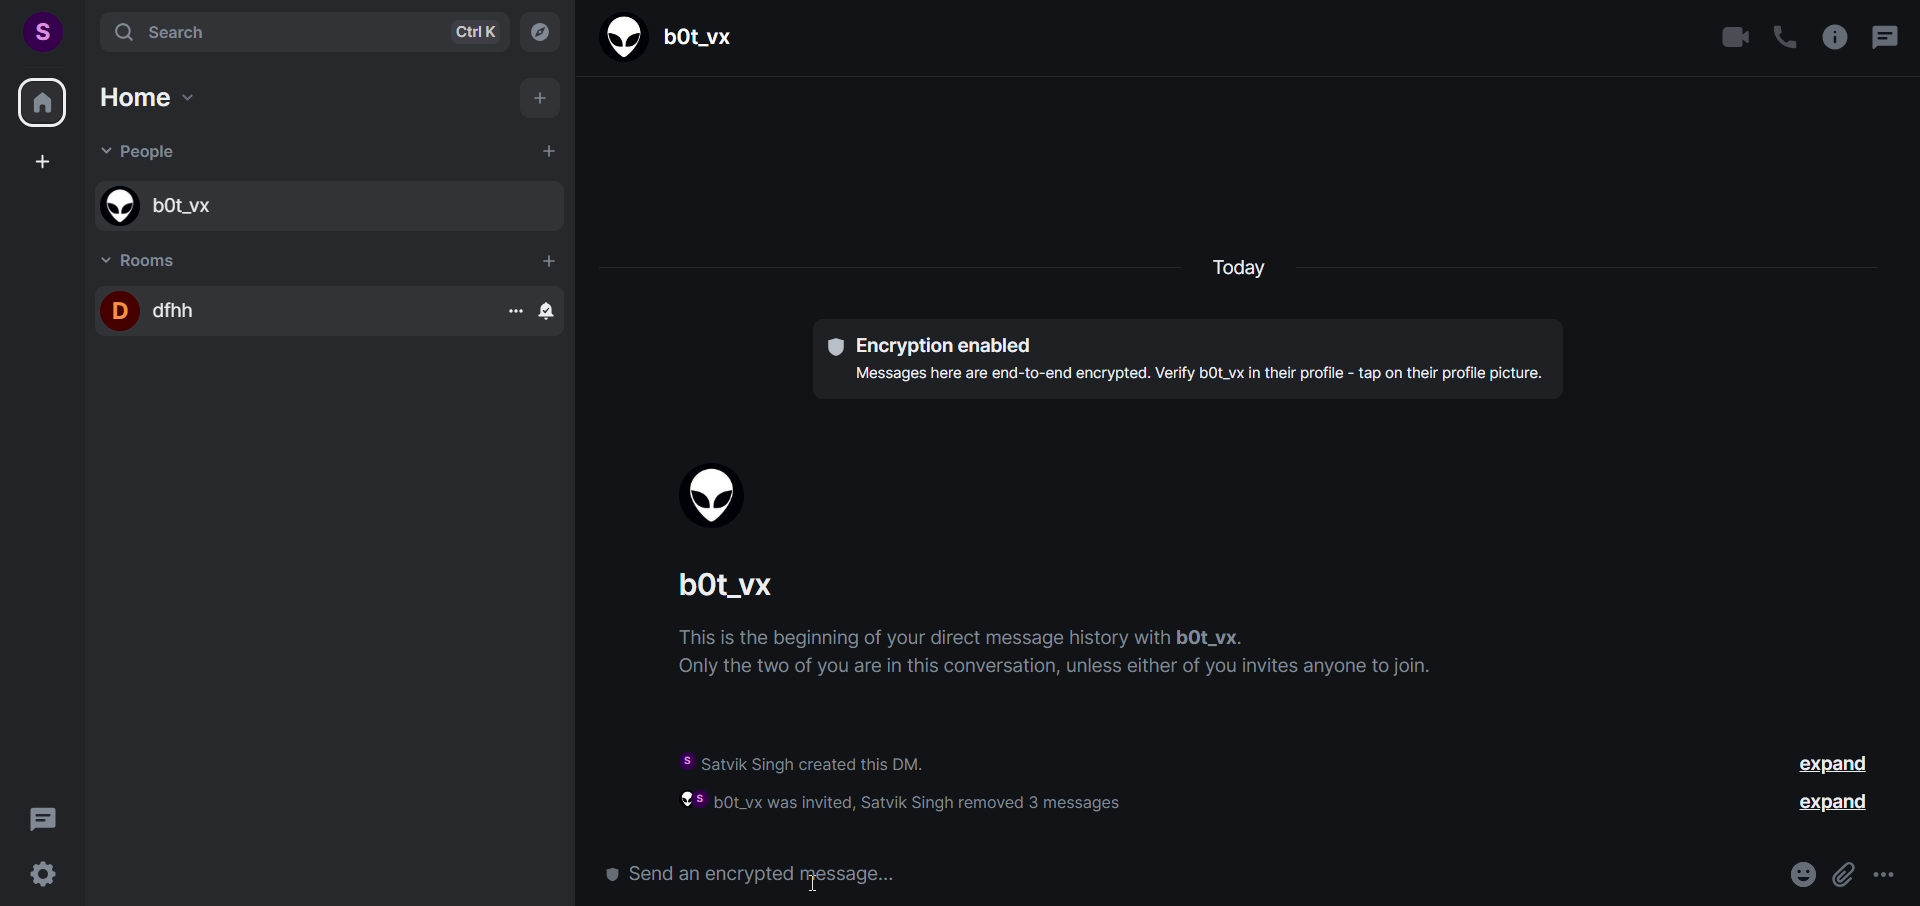 This screenshot has width=1920, height=906. What do you see at coordinates (1883, 40) in the screenshot?
I see `threads` at bounding box center [1883, 40].